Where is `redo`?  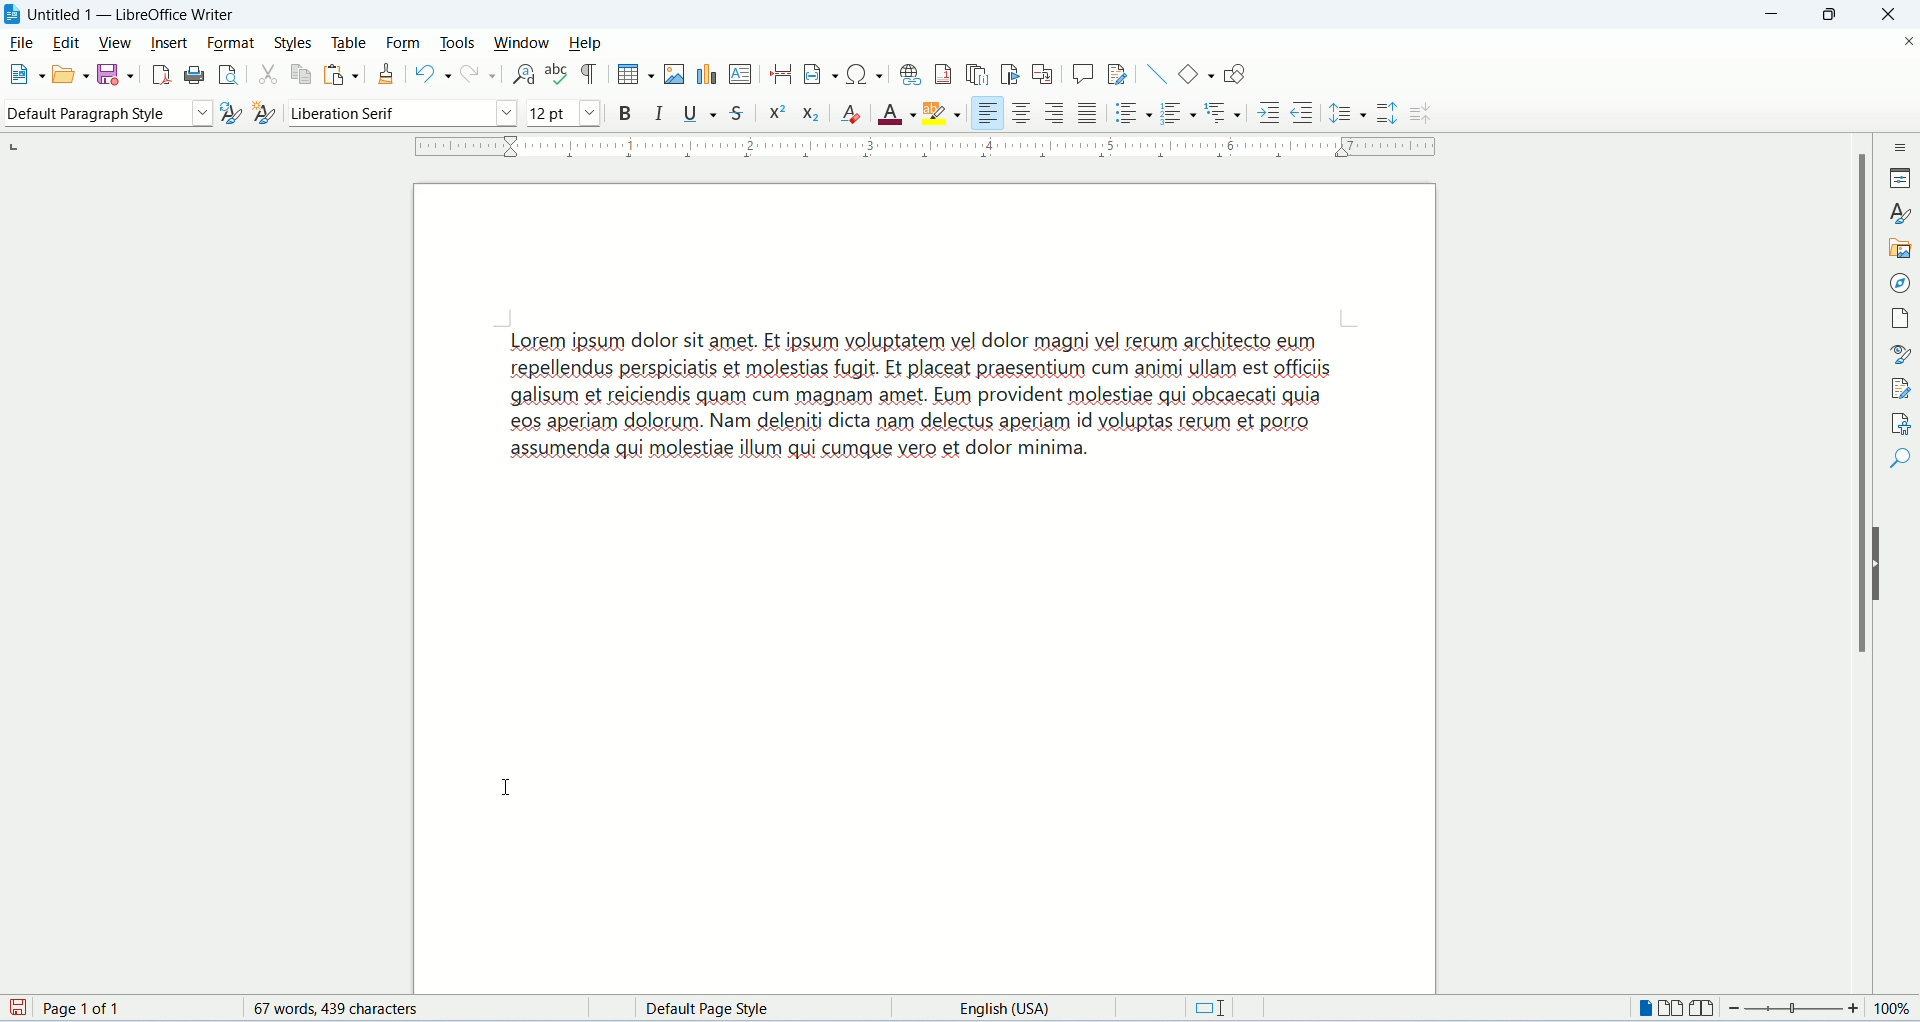 redo is located at coordinates (477, 75).